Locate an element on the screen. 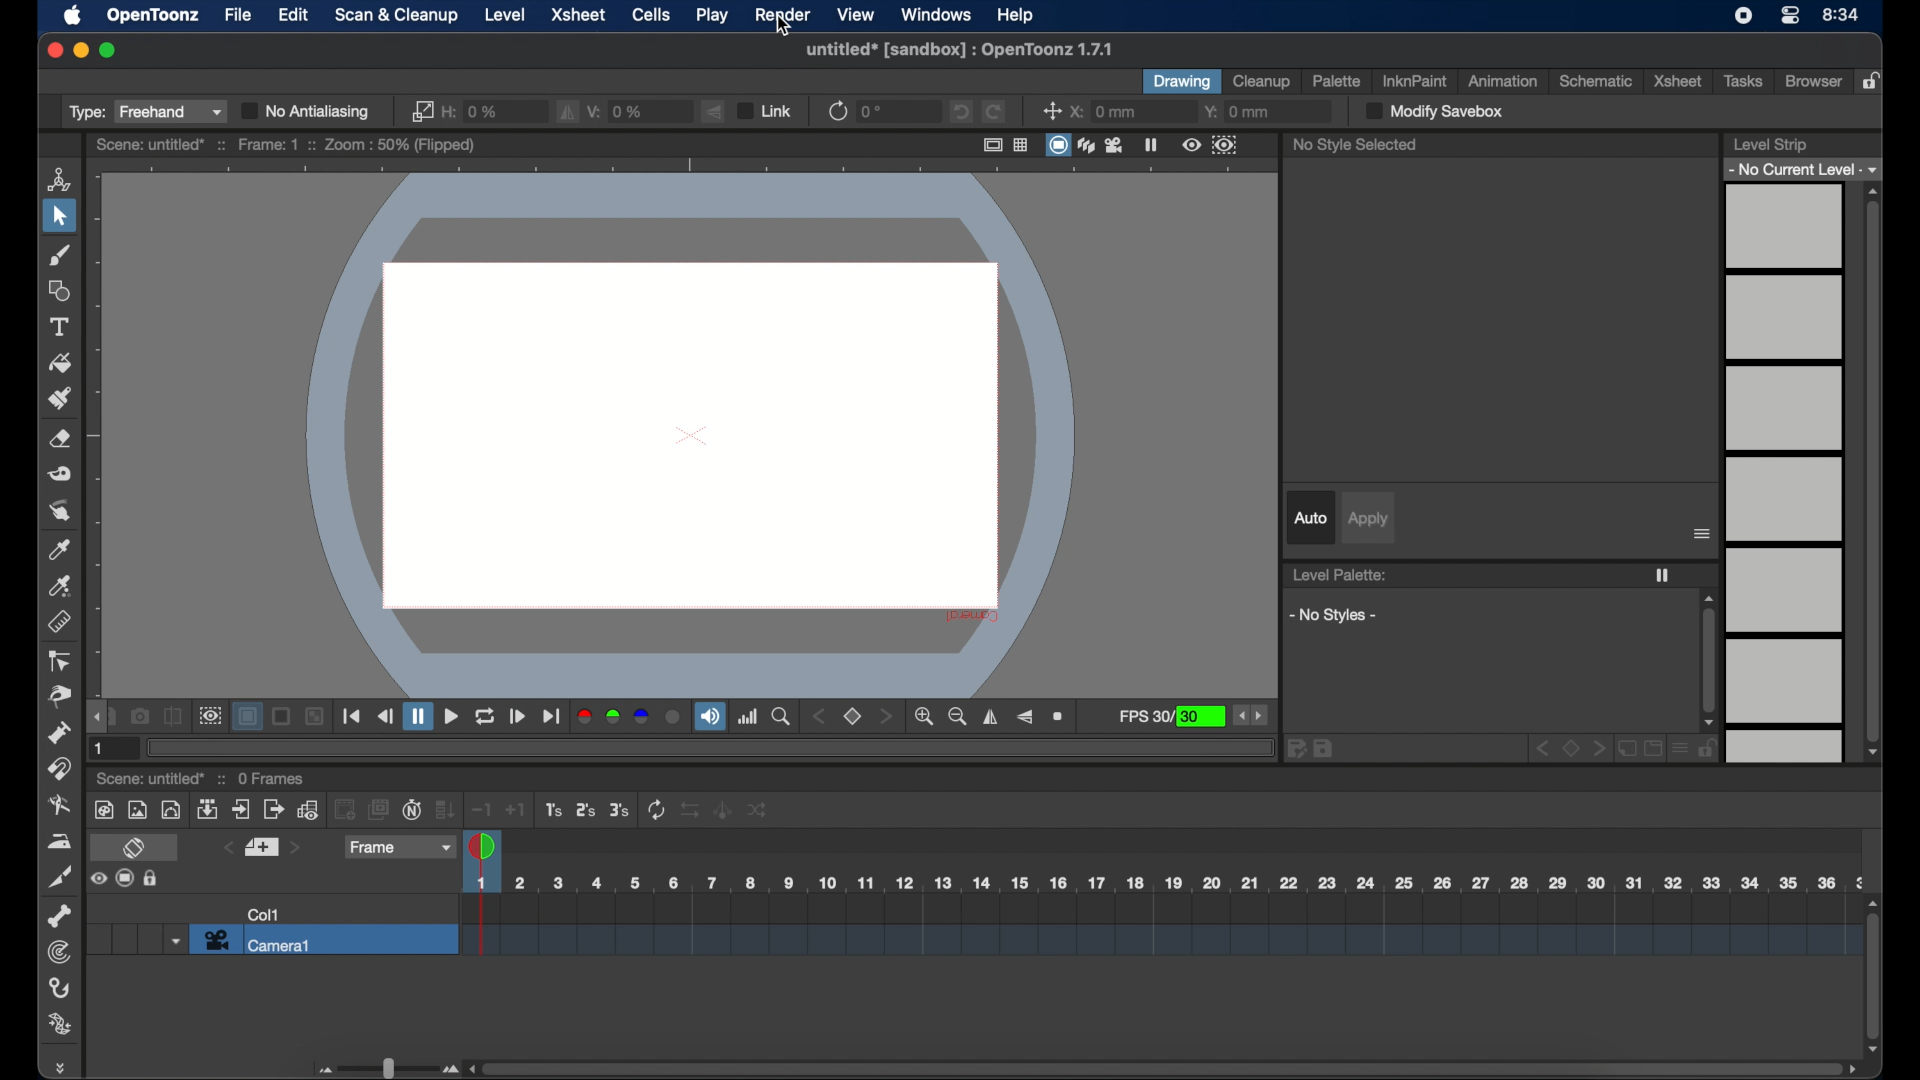 The height and width of the screenshot is (1080, 1920).  is located at coordinates (485, 716).